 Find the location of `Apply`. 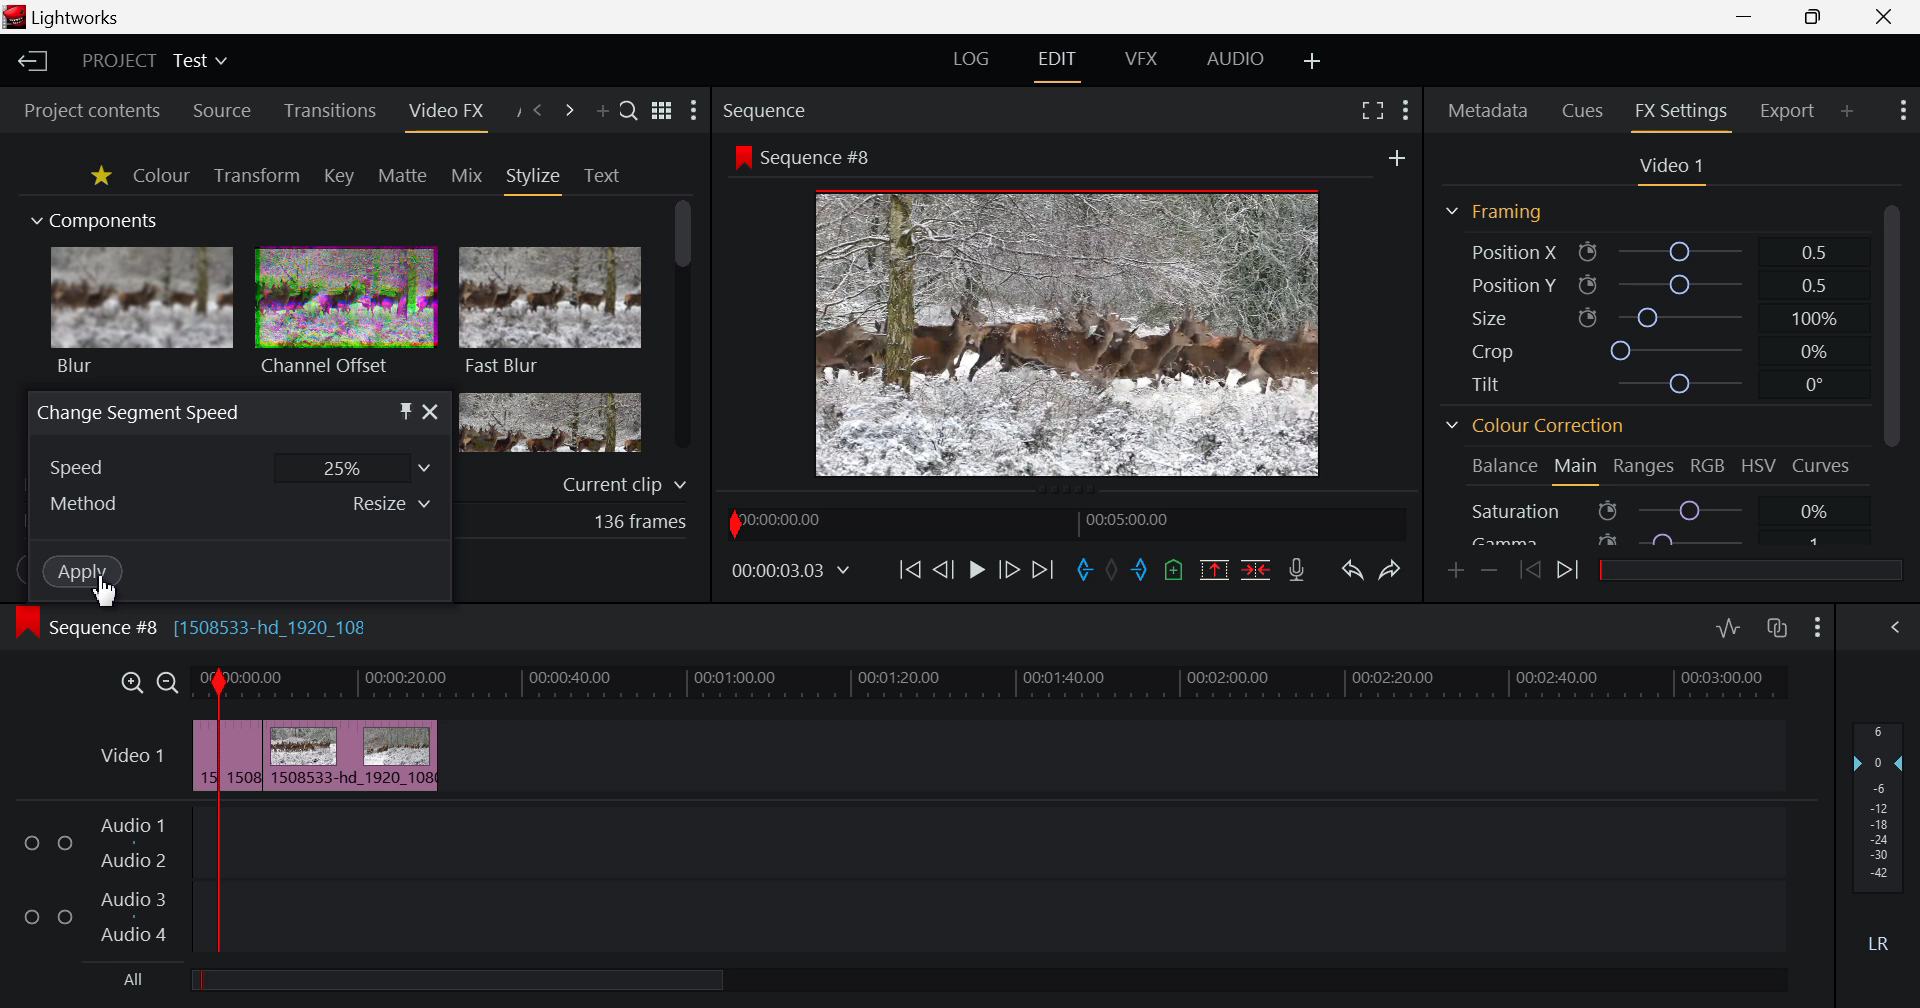

Apply is located at coordinates (80, 574).